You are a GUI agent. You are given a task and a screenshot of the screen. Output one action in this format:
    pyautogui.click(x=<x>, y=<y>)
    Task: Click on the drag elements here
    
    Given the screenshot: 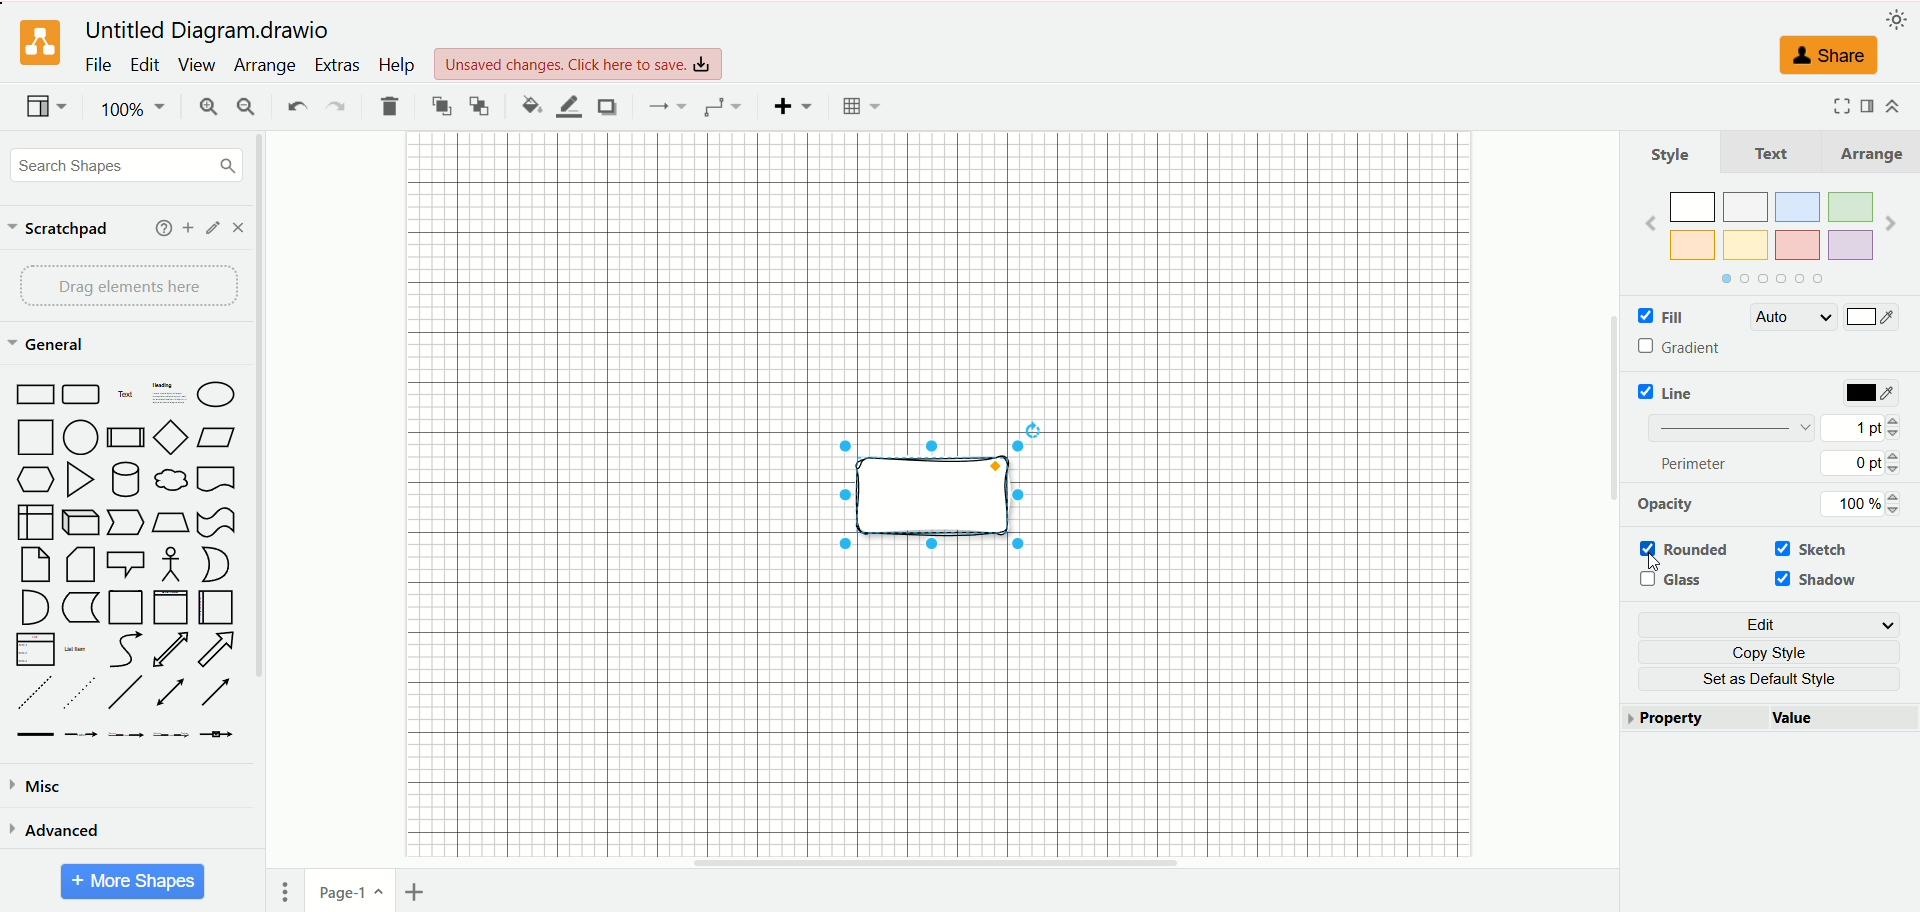 What is the action you would take?
    pyautogui.click(x=131, y=286)
    